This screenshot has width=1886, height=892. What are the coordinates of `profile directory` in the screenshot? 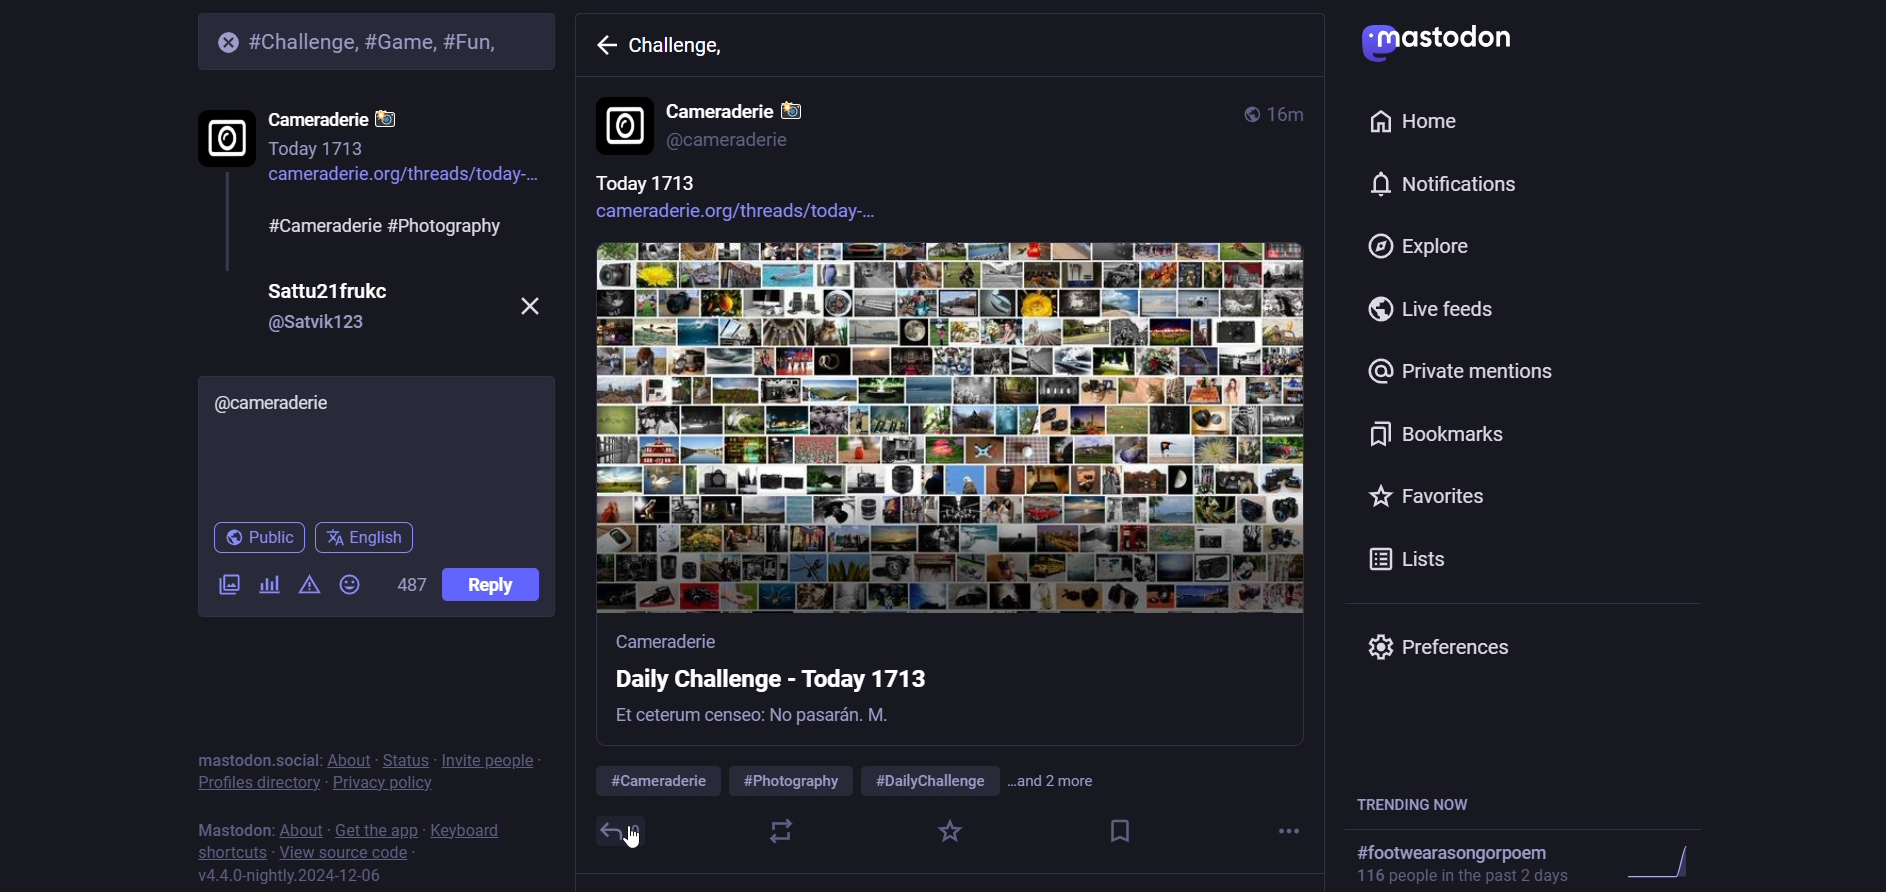 It's located at (258, 783).